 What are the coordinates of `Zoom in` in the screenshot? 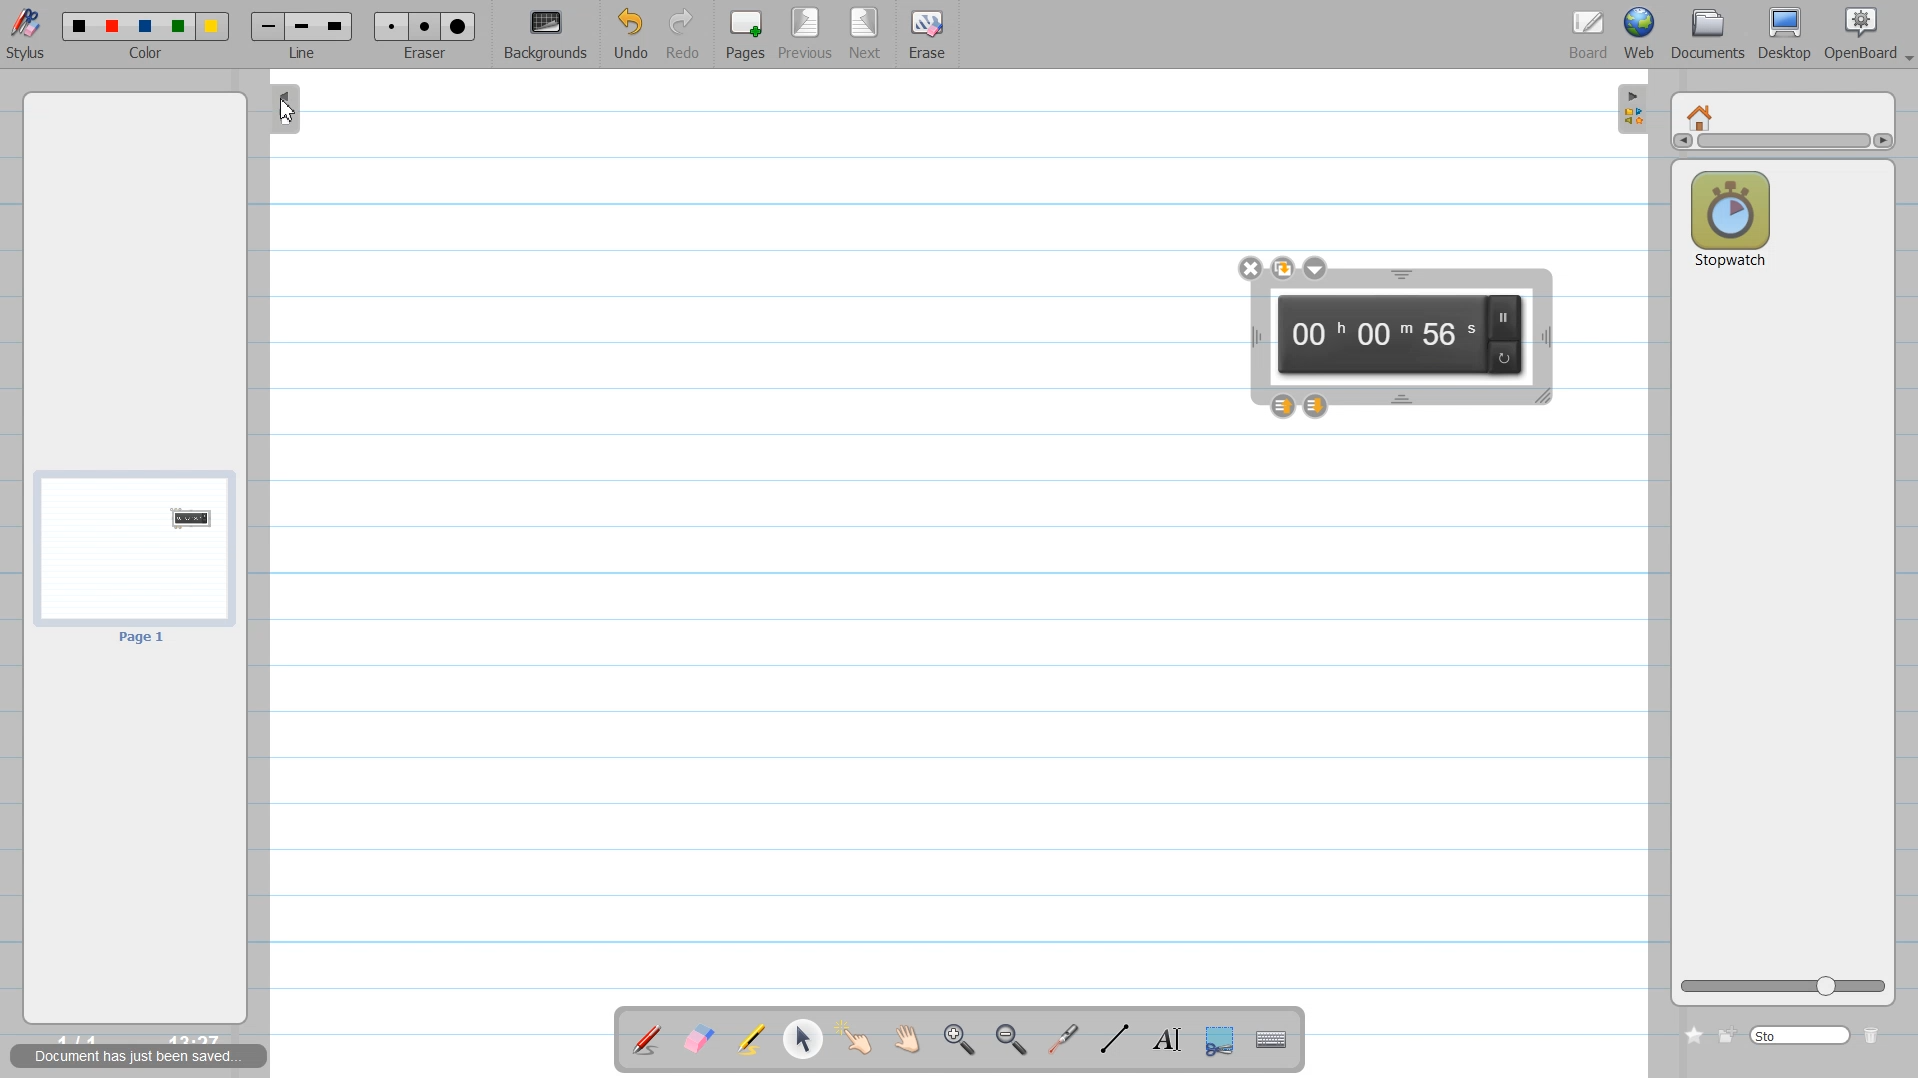 It's located at (960, 1040).